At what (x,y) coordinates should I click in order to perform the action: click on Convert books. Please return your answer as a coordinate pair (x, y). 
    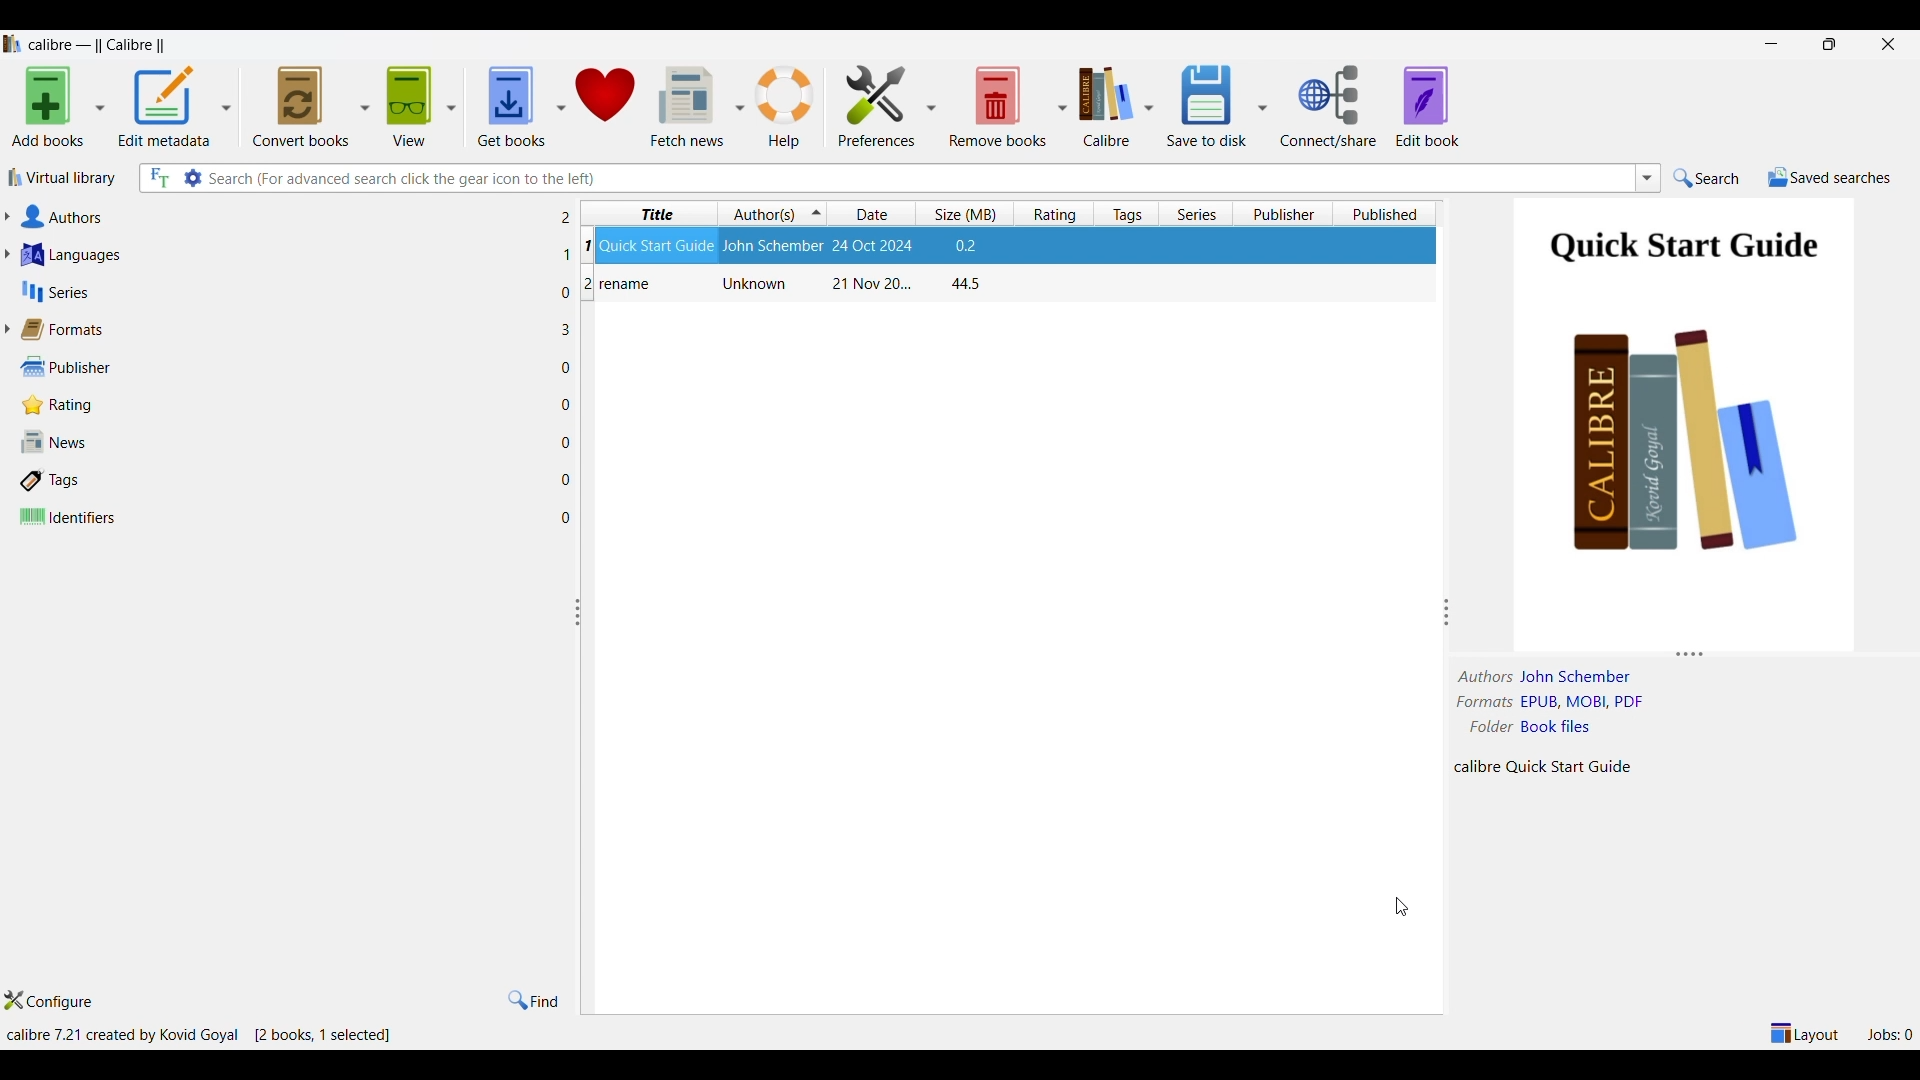
    Looking at the image, I should click on (301, 107).